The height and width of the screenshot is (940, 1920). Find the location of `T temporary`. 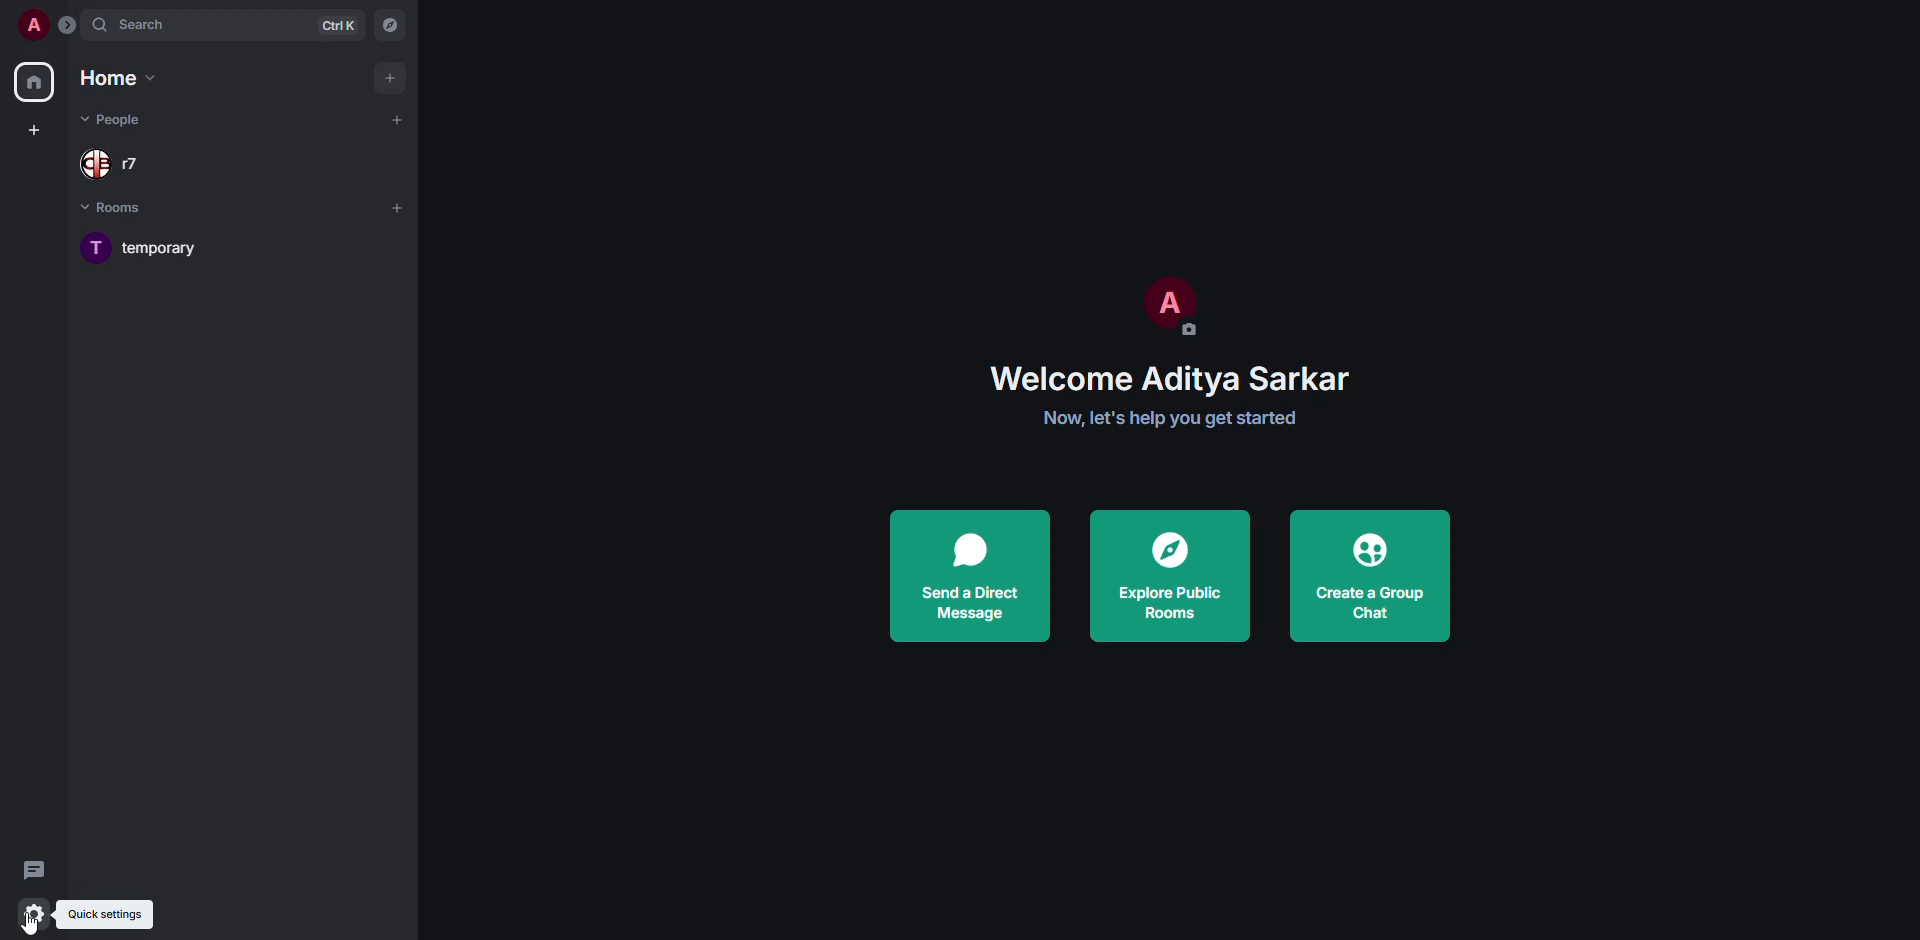

T temporary is located at coordinates (143, 252).